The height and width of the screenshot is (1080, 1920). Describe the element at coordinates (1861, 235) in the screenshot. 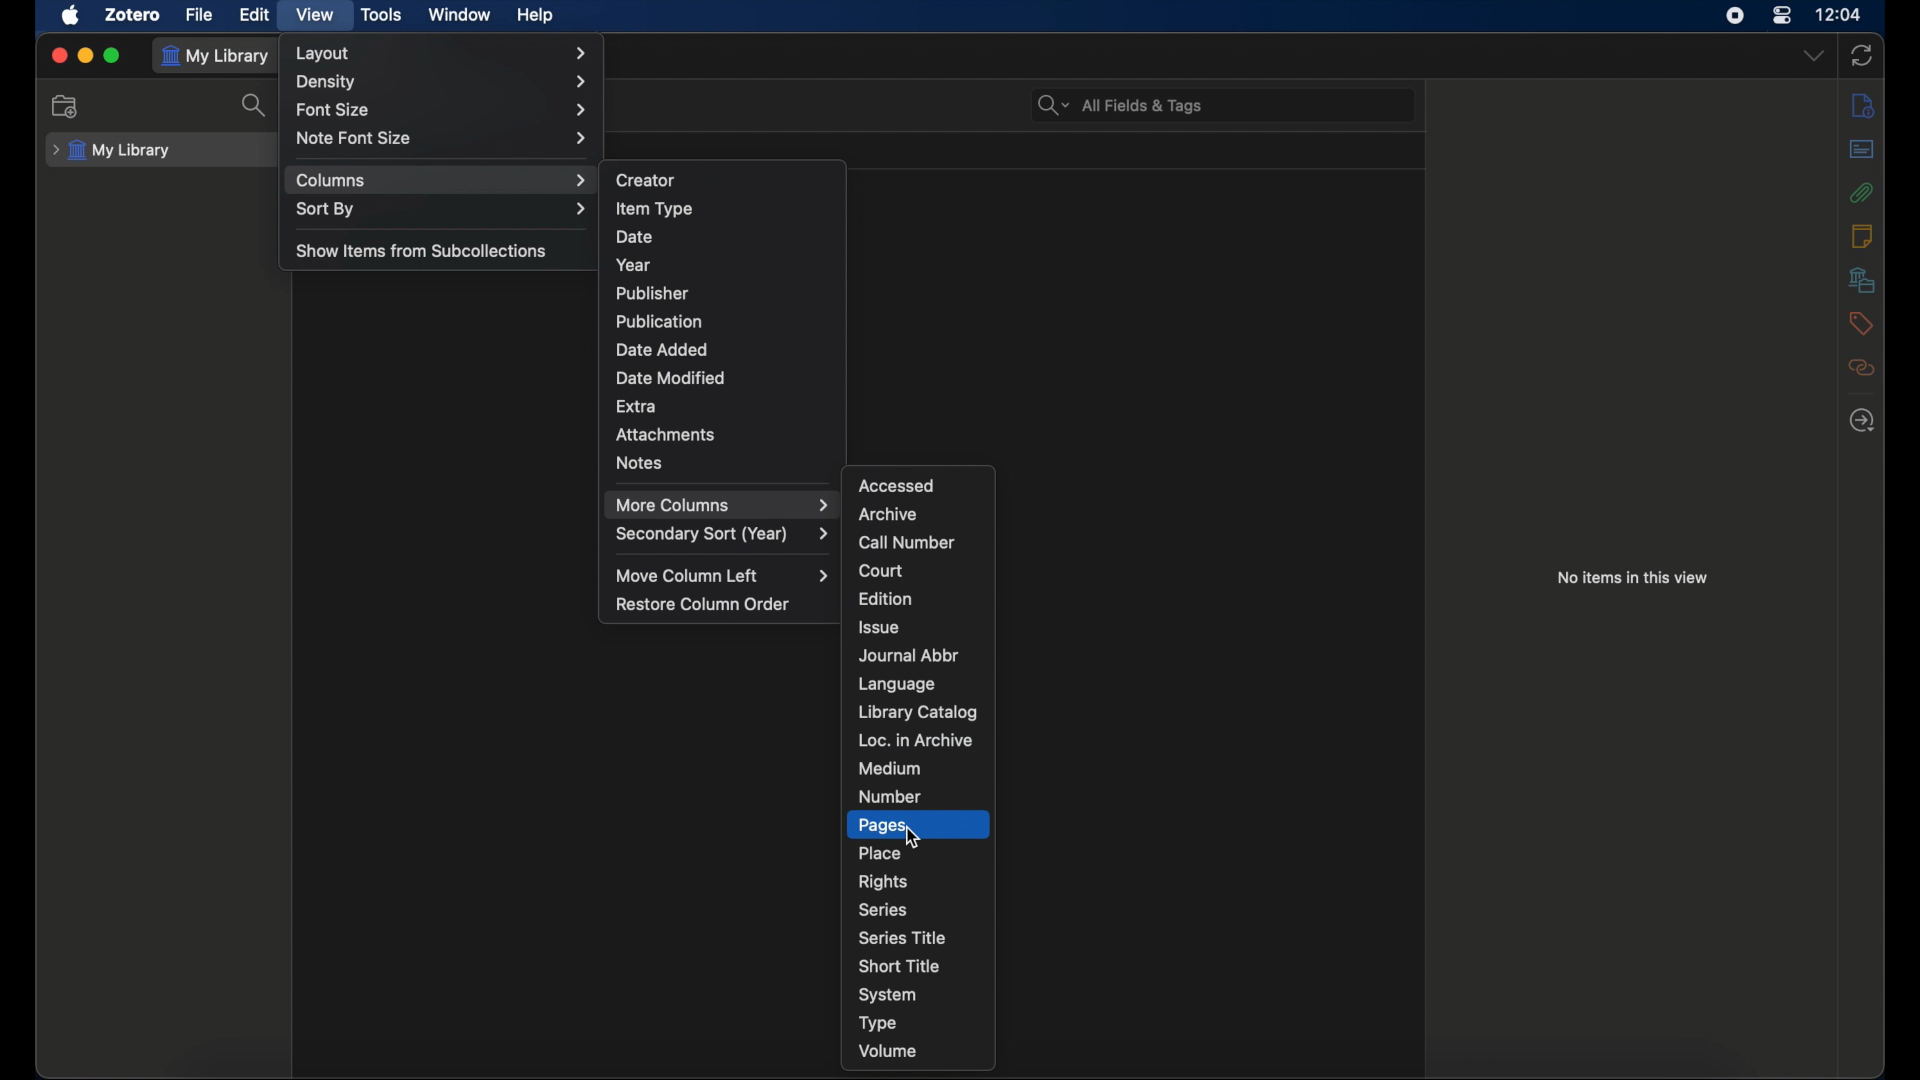

I see `notes` at that location.